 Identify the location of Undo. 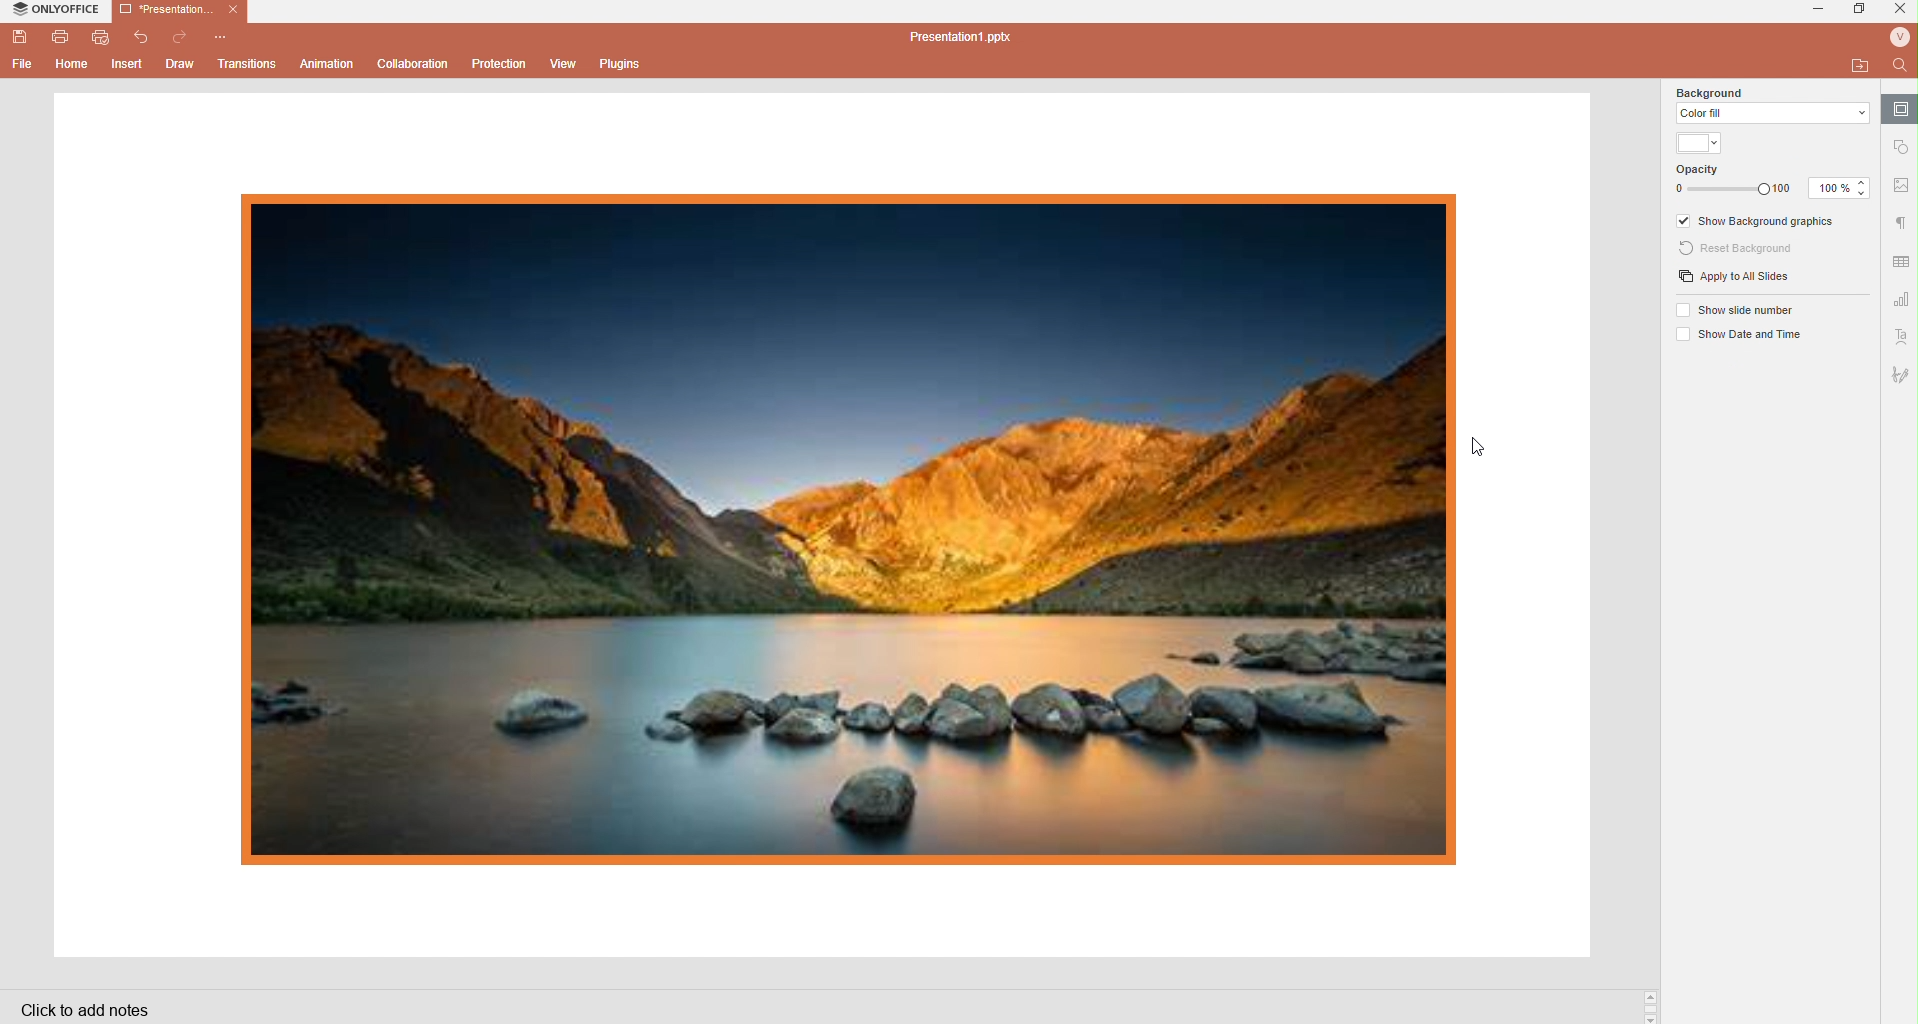
(146, 37).